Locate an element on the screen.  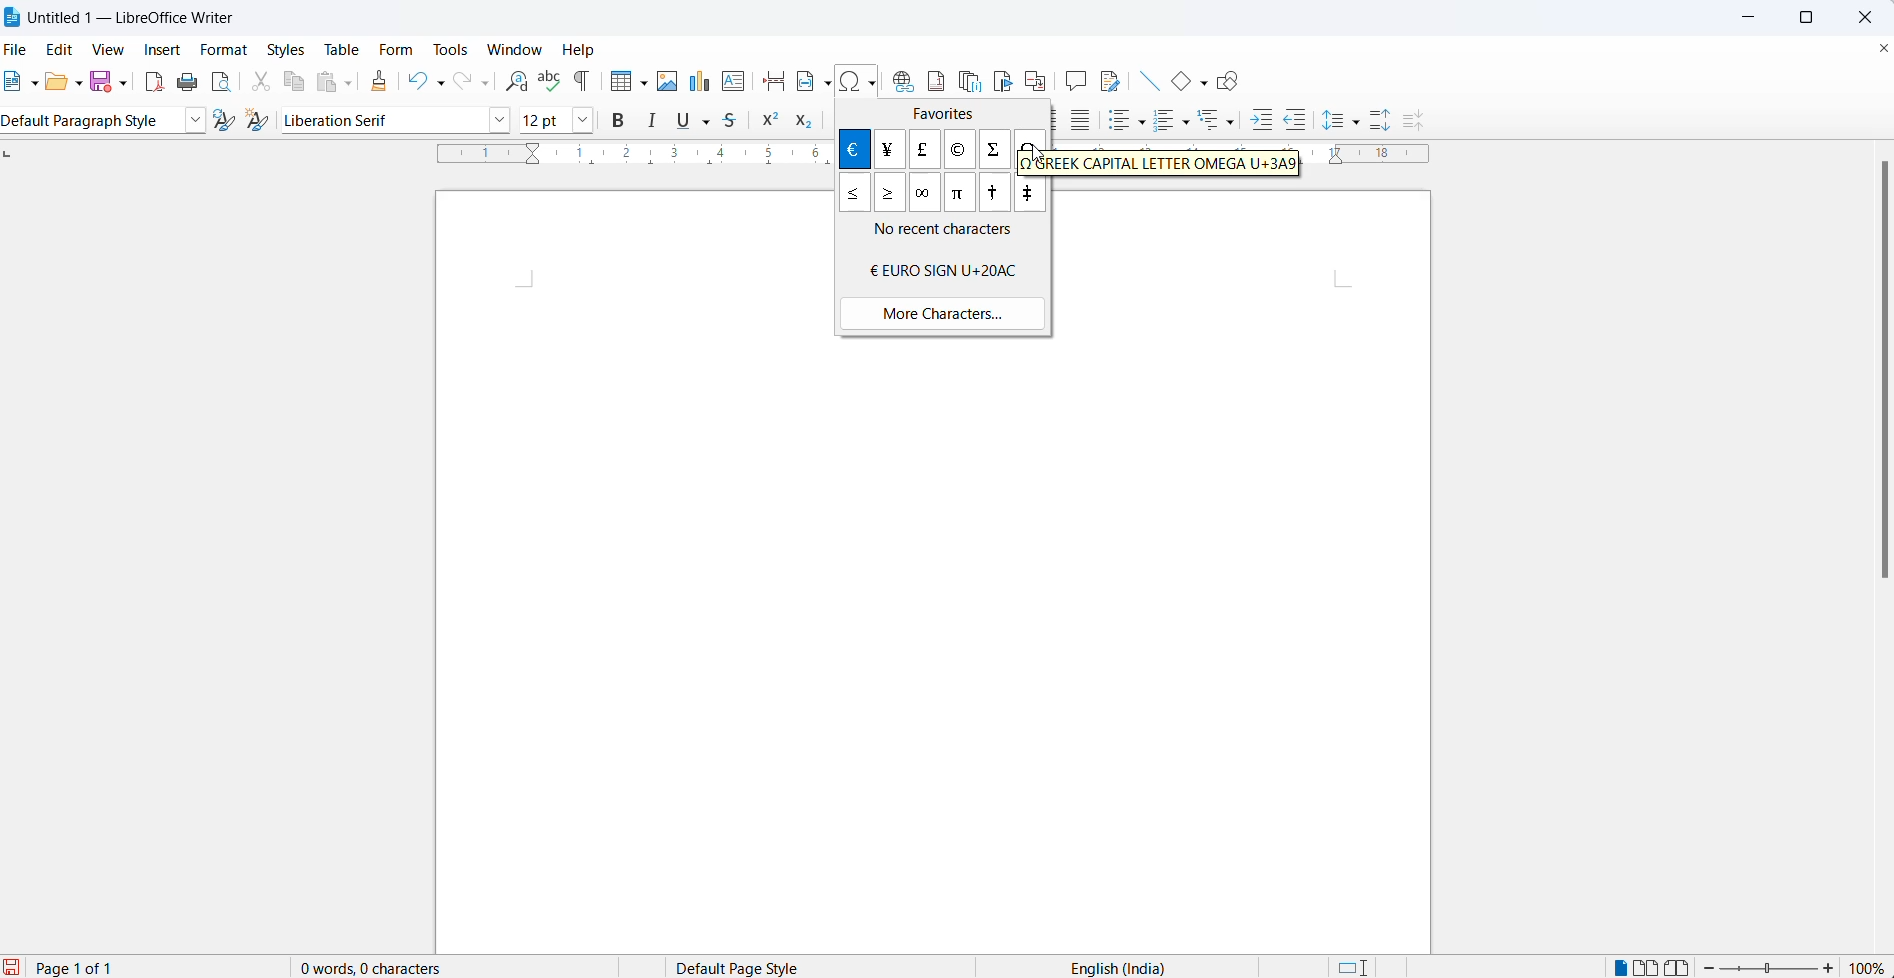
libreoffice logo is located at coordinates (14, 15).